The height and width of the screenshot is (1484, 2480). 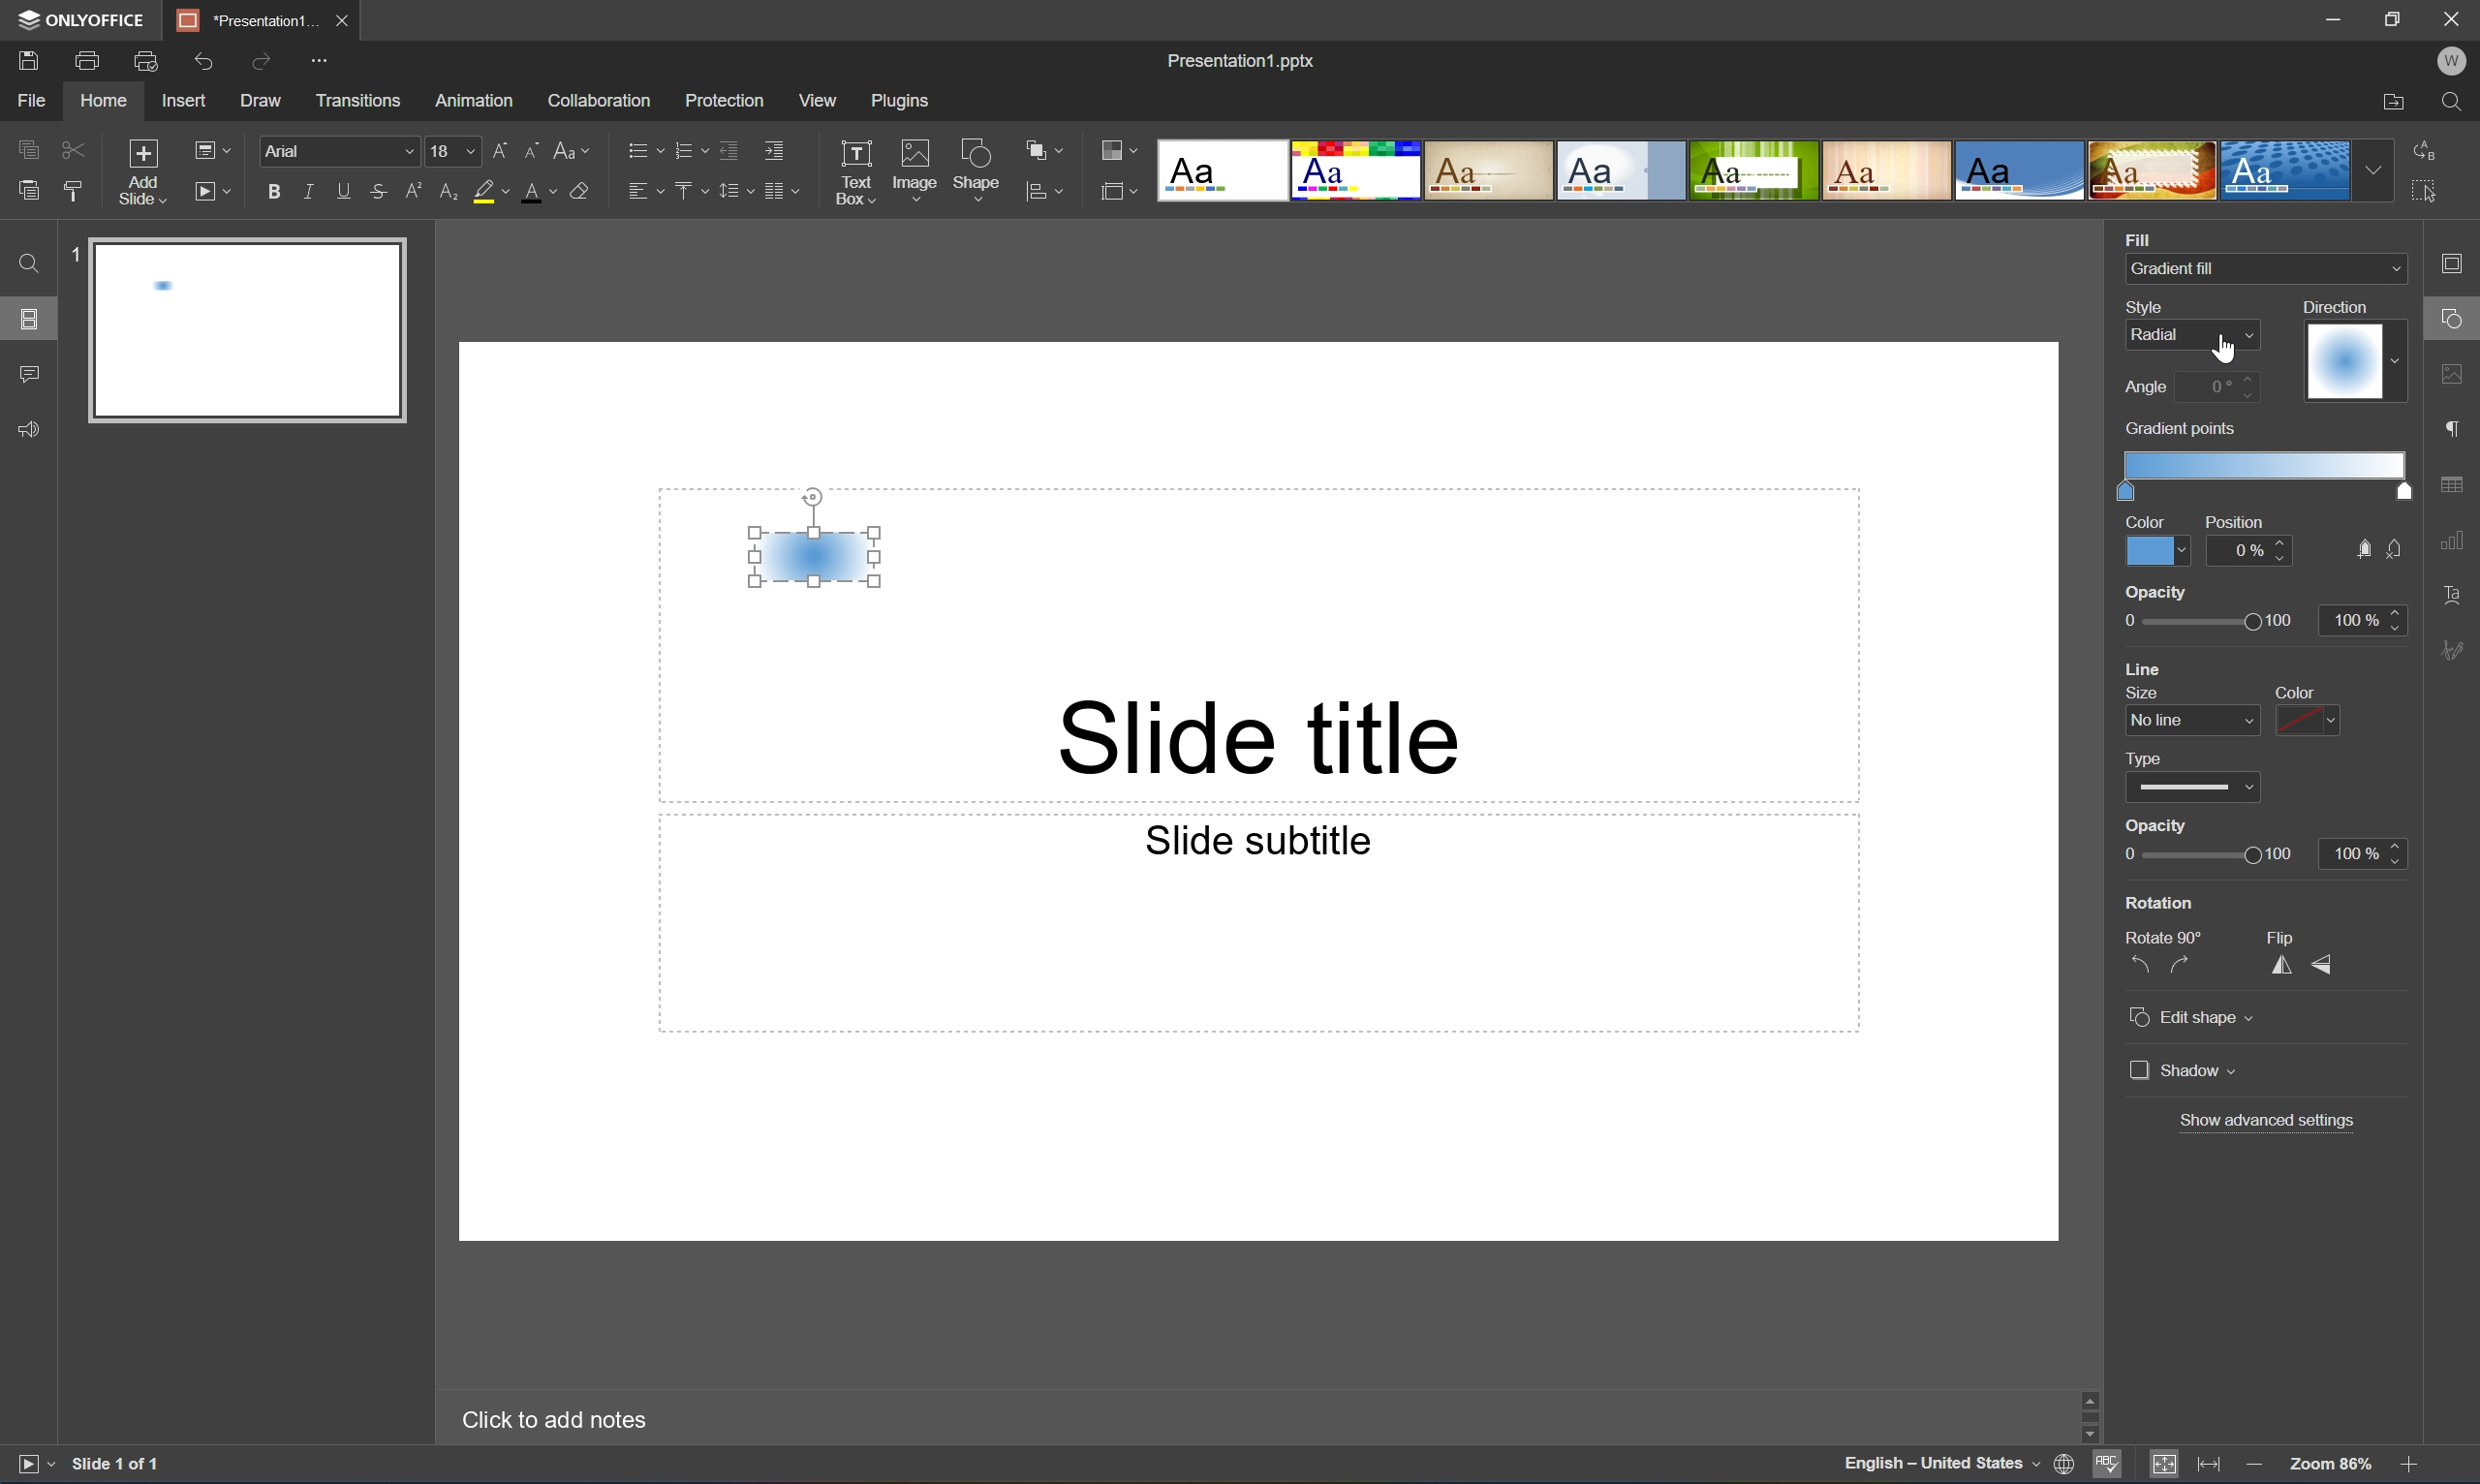 I want to click on Shadow, so click(x=2184, y=1068).